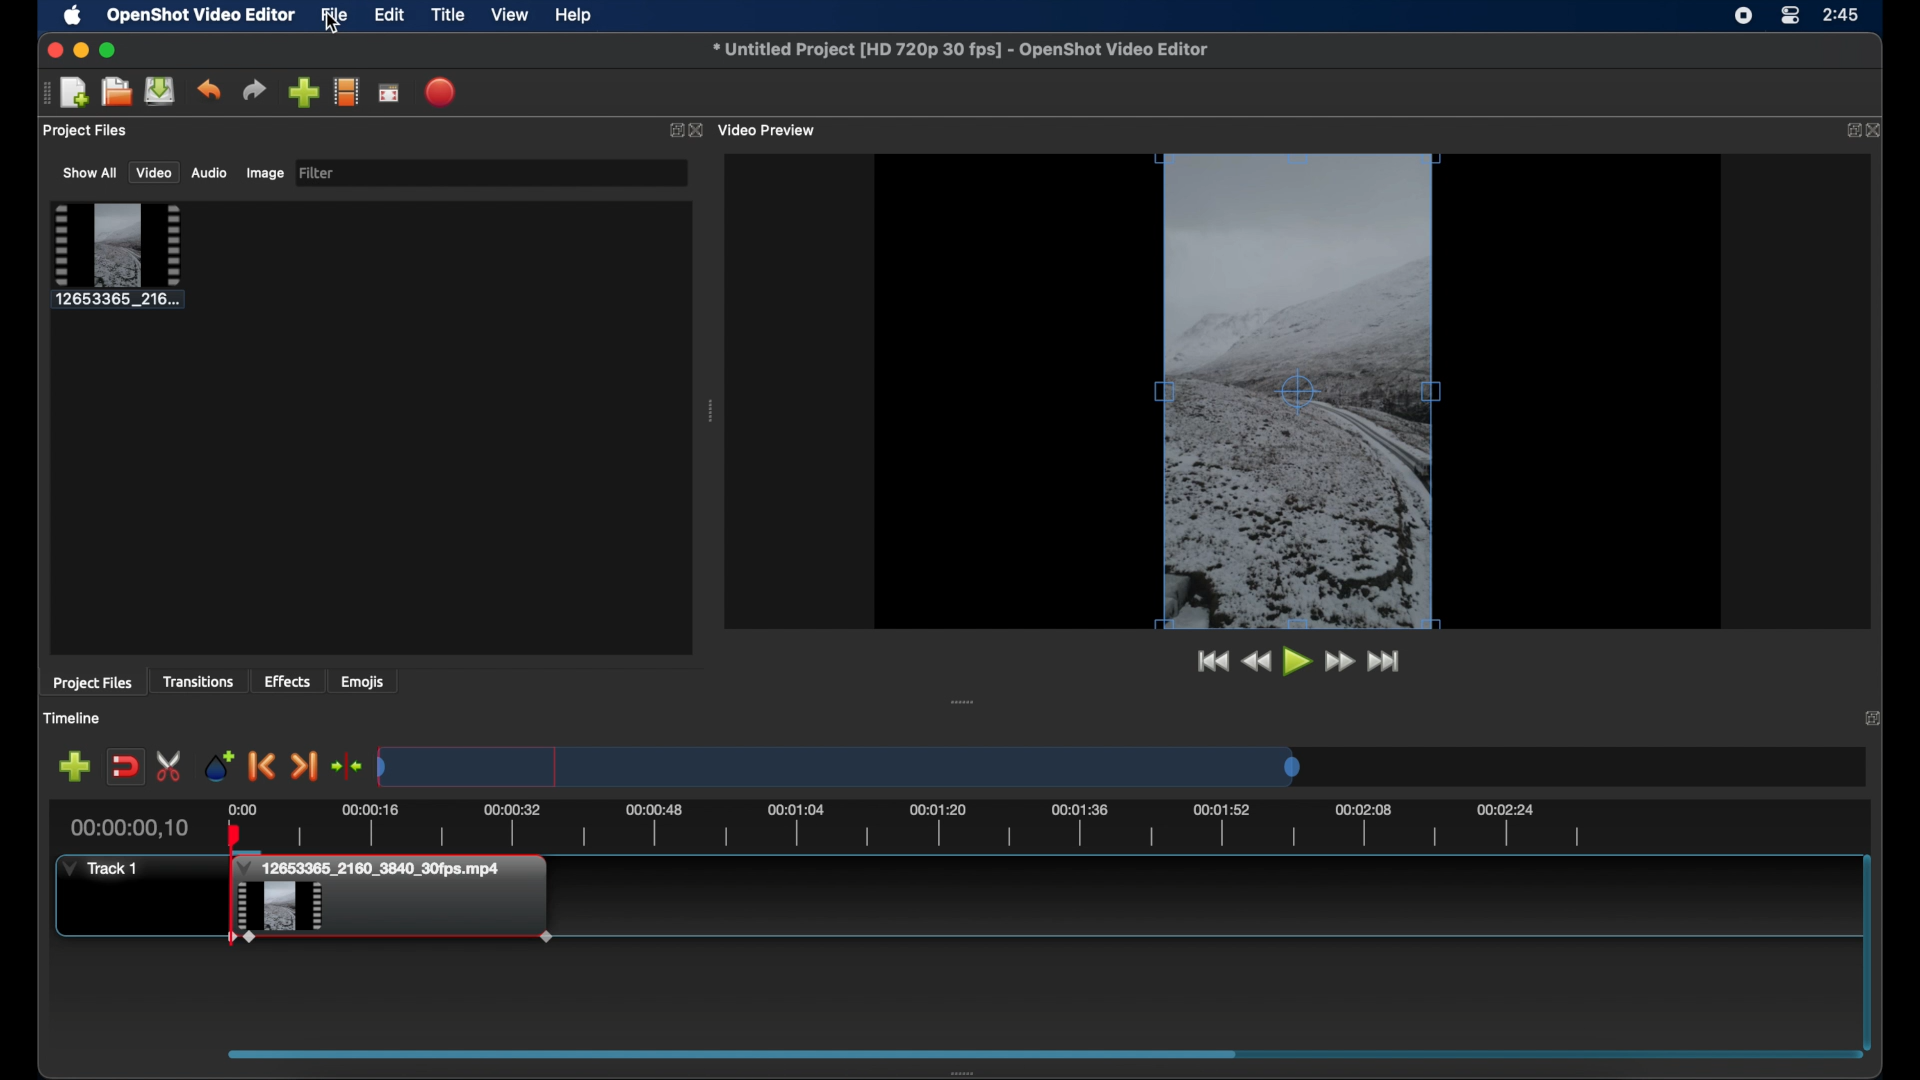  What do you see at coordinates (317, 173) in the screenshot?
I see `filter` at bounding box center [317, 173].